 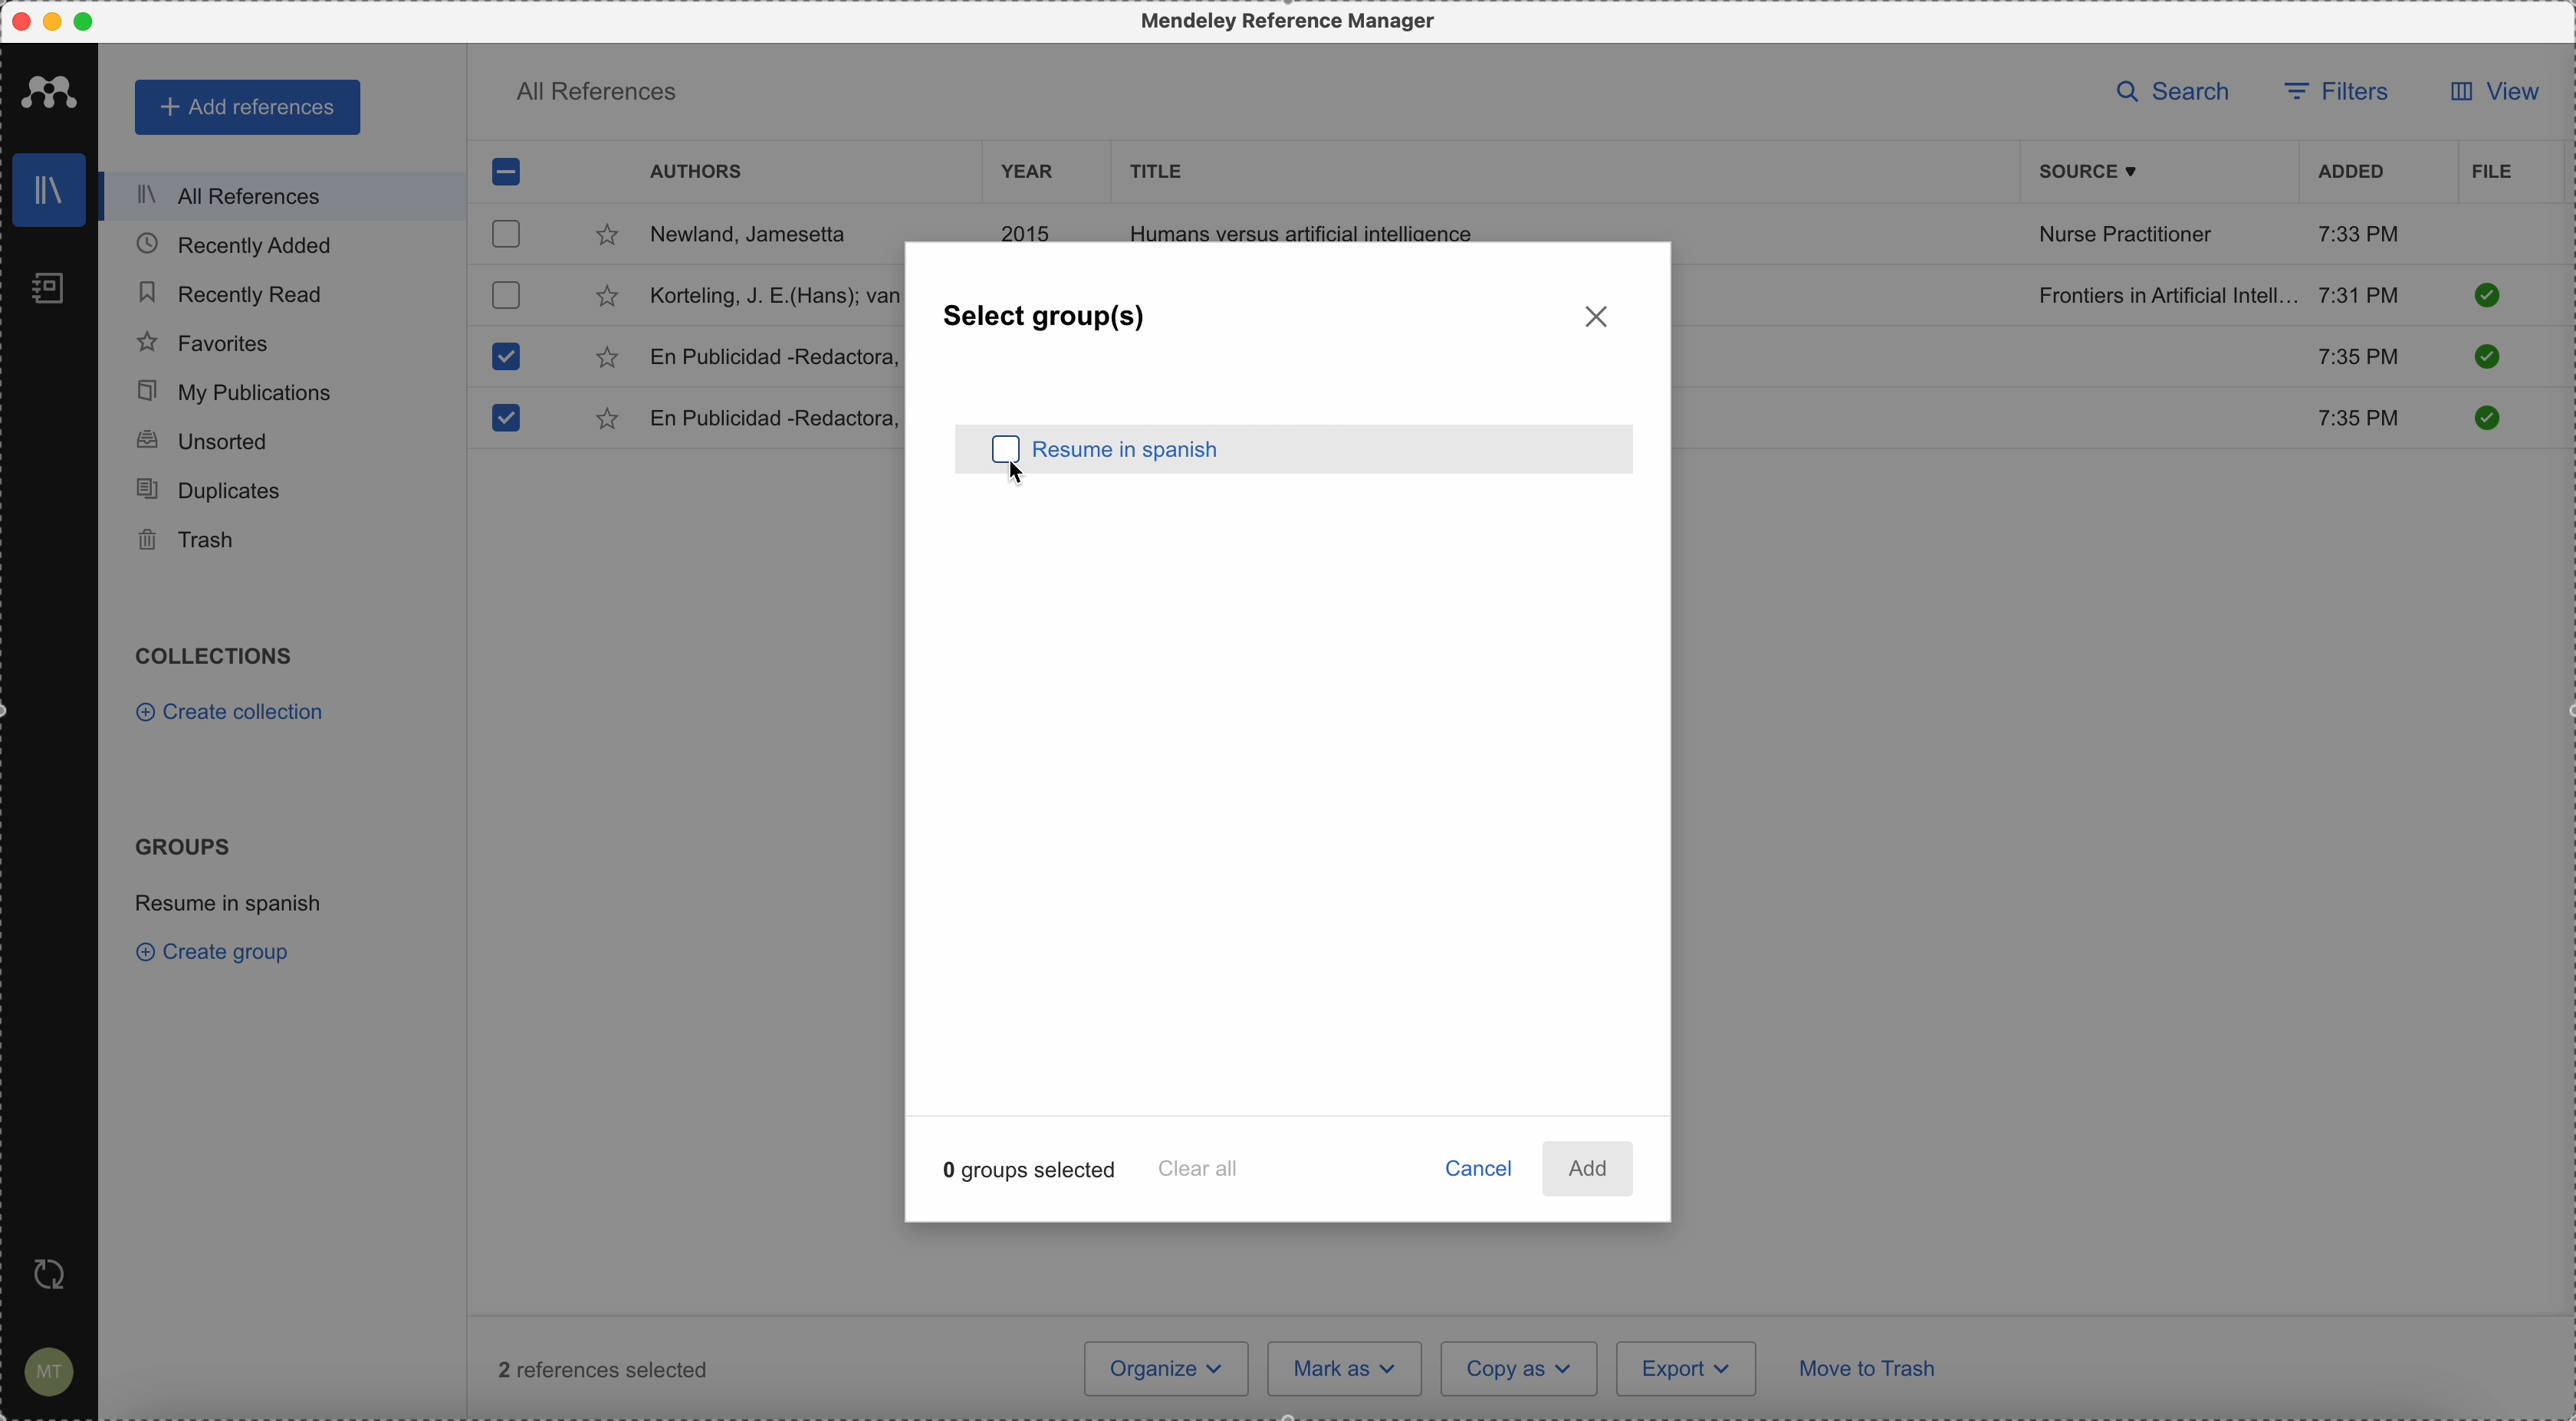 I want to click on favorites, so click(x=205, y=343).